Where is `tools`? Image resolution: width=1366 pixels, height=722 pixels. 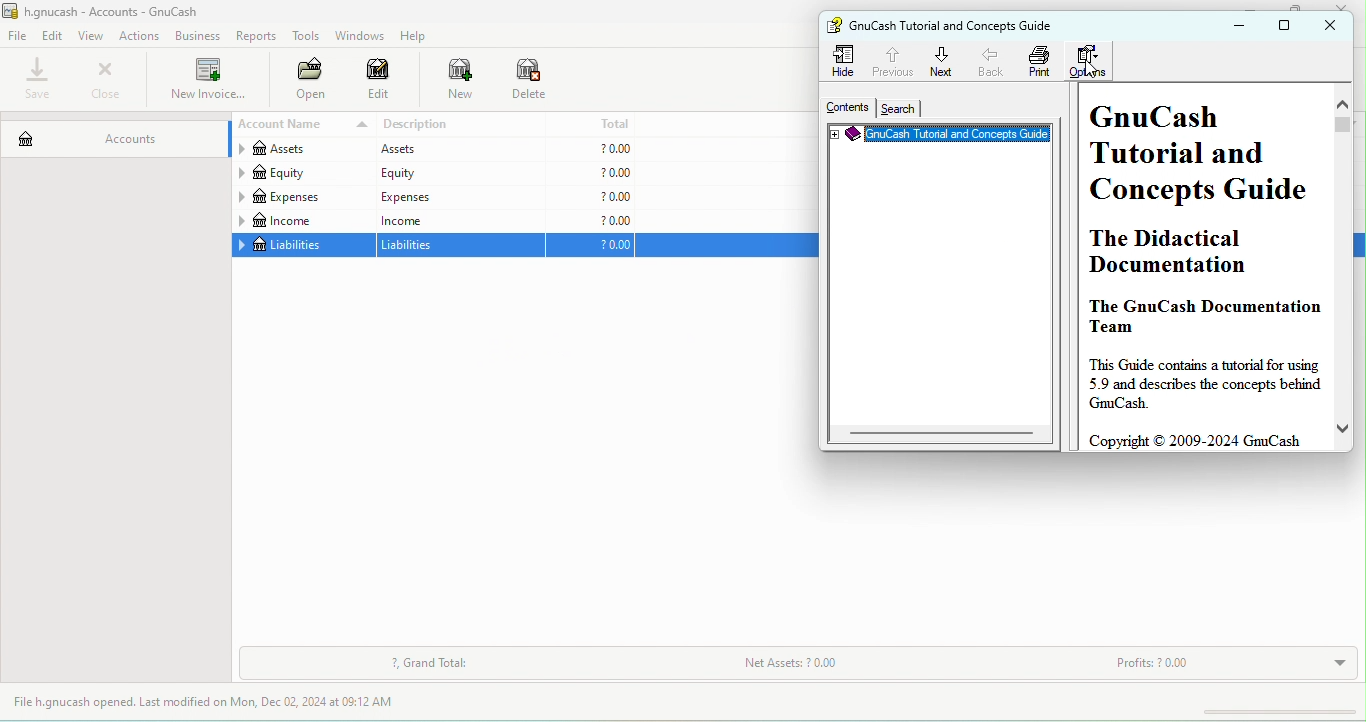
tools is located at coordinates (307, 38).